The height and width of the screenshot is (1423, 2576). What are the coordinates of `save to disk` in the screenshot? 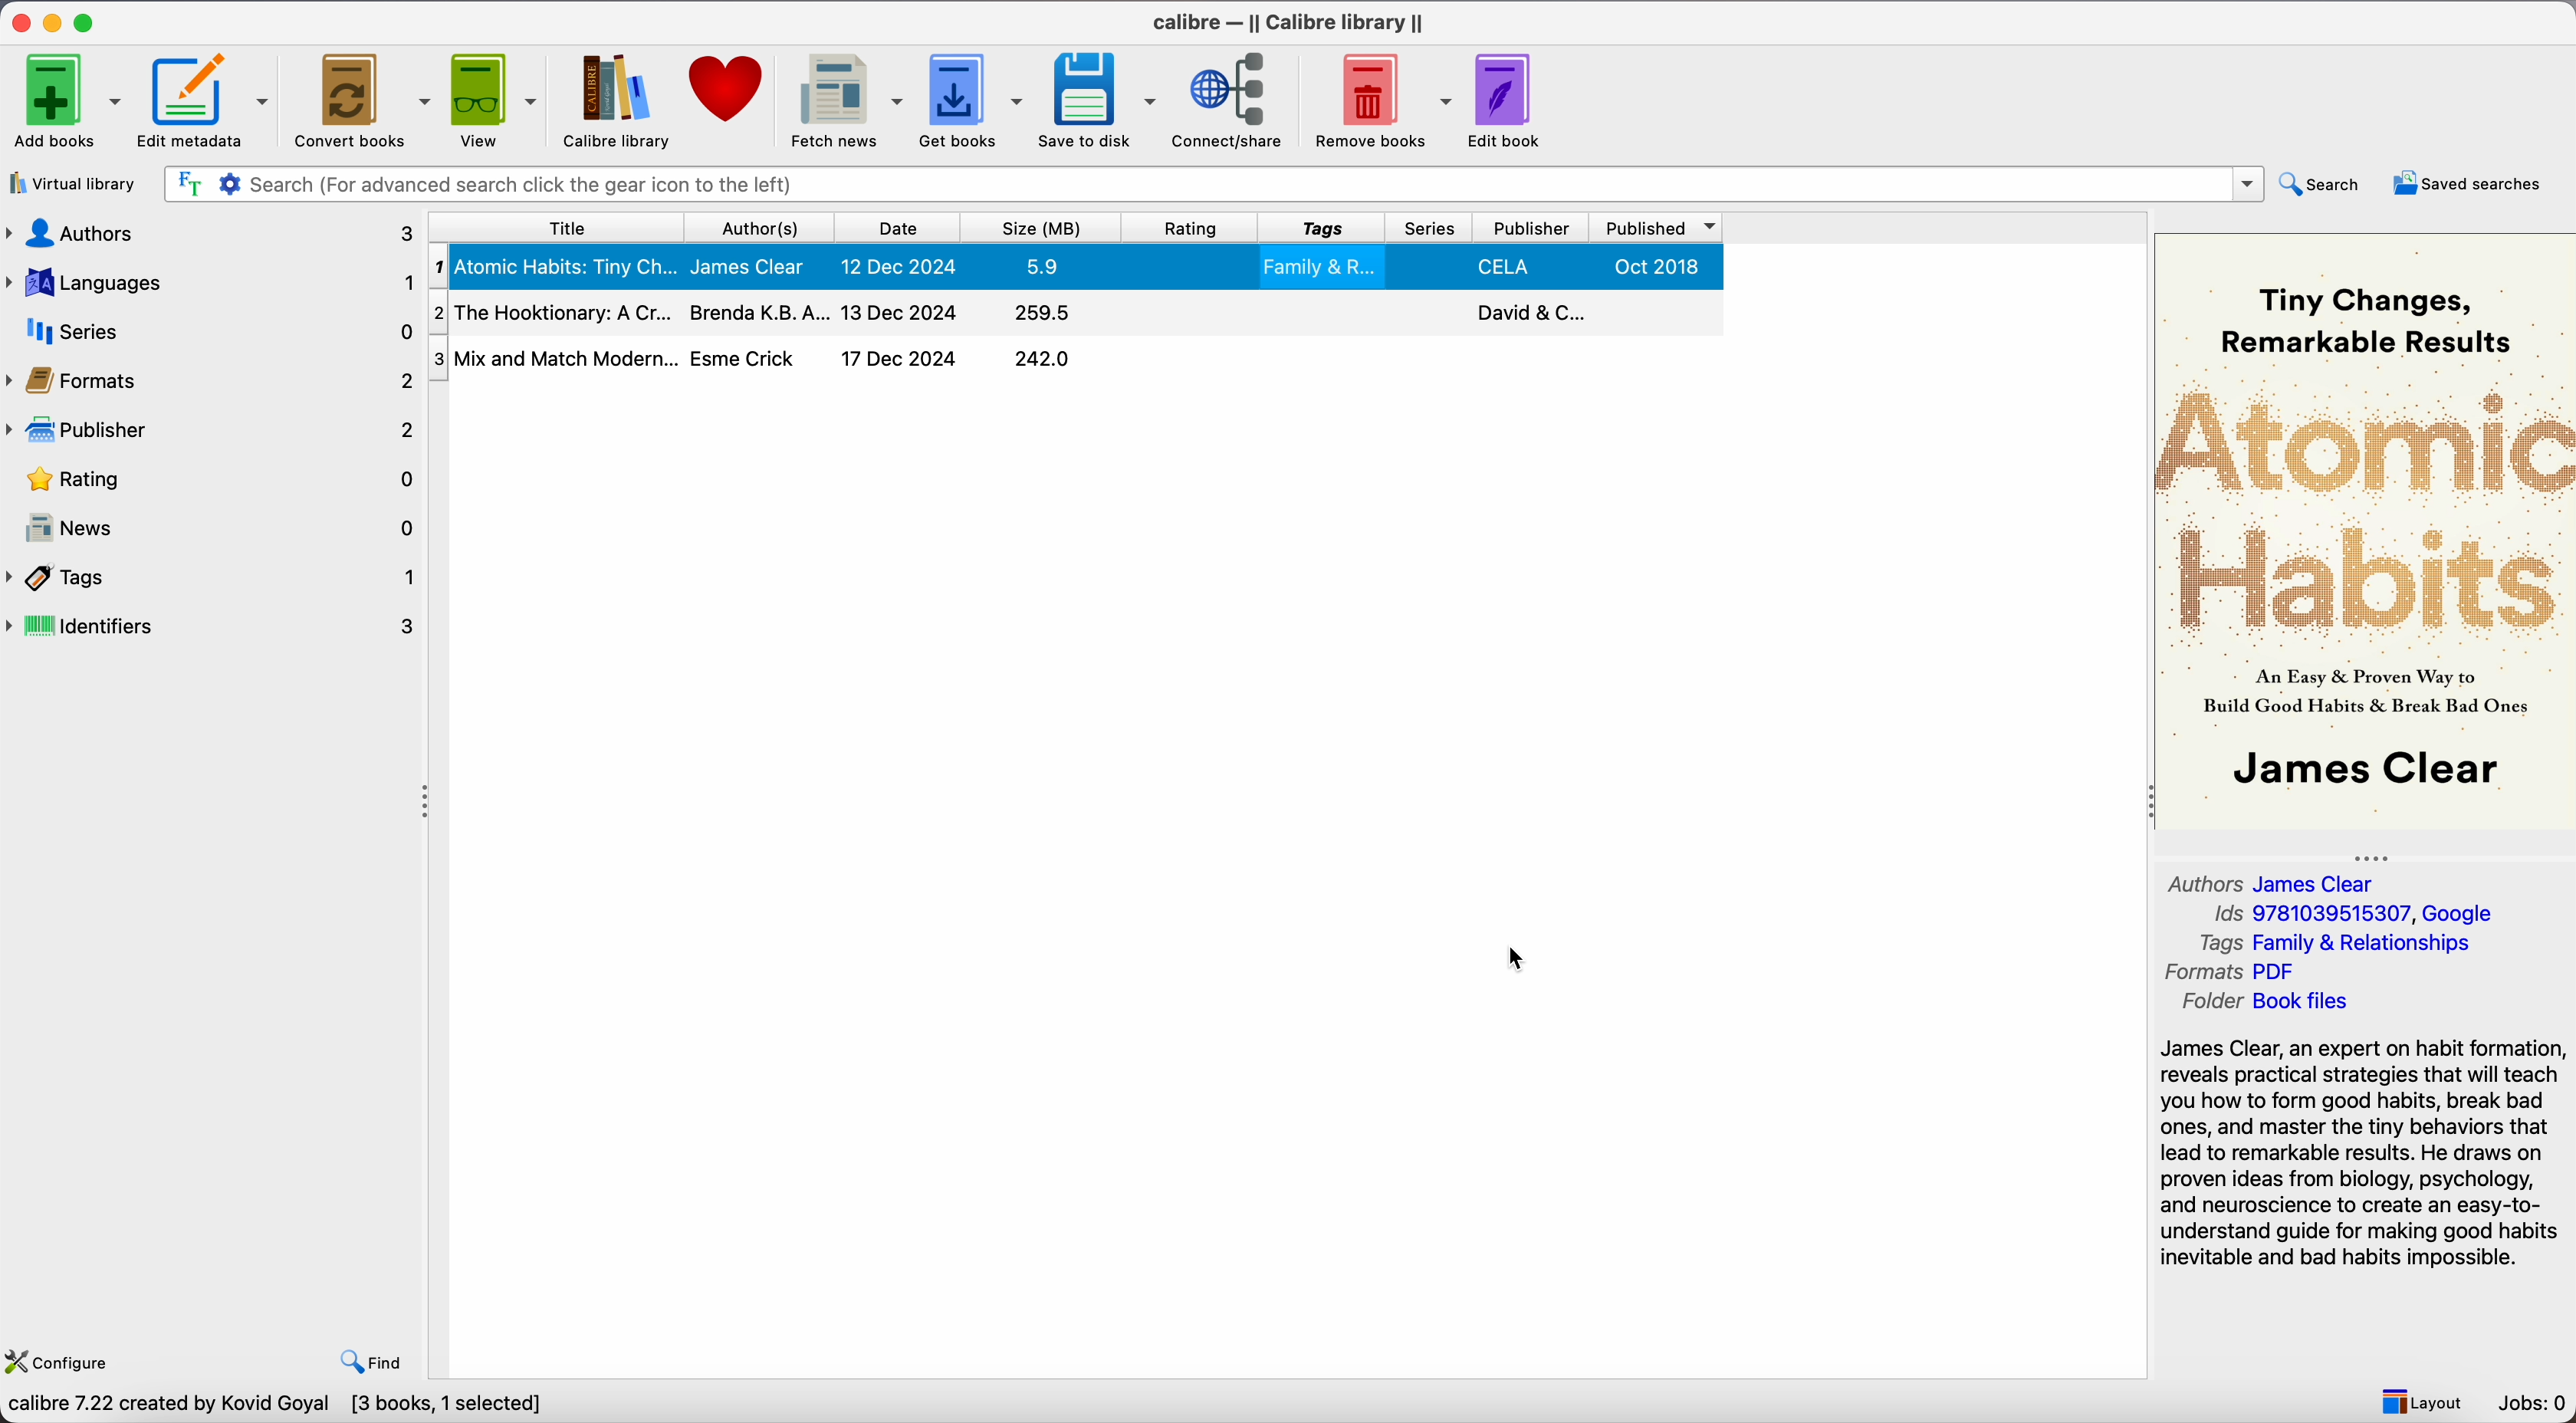 It's located at (1101, 100).